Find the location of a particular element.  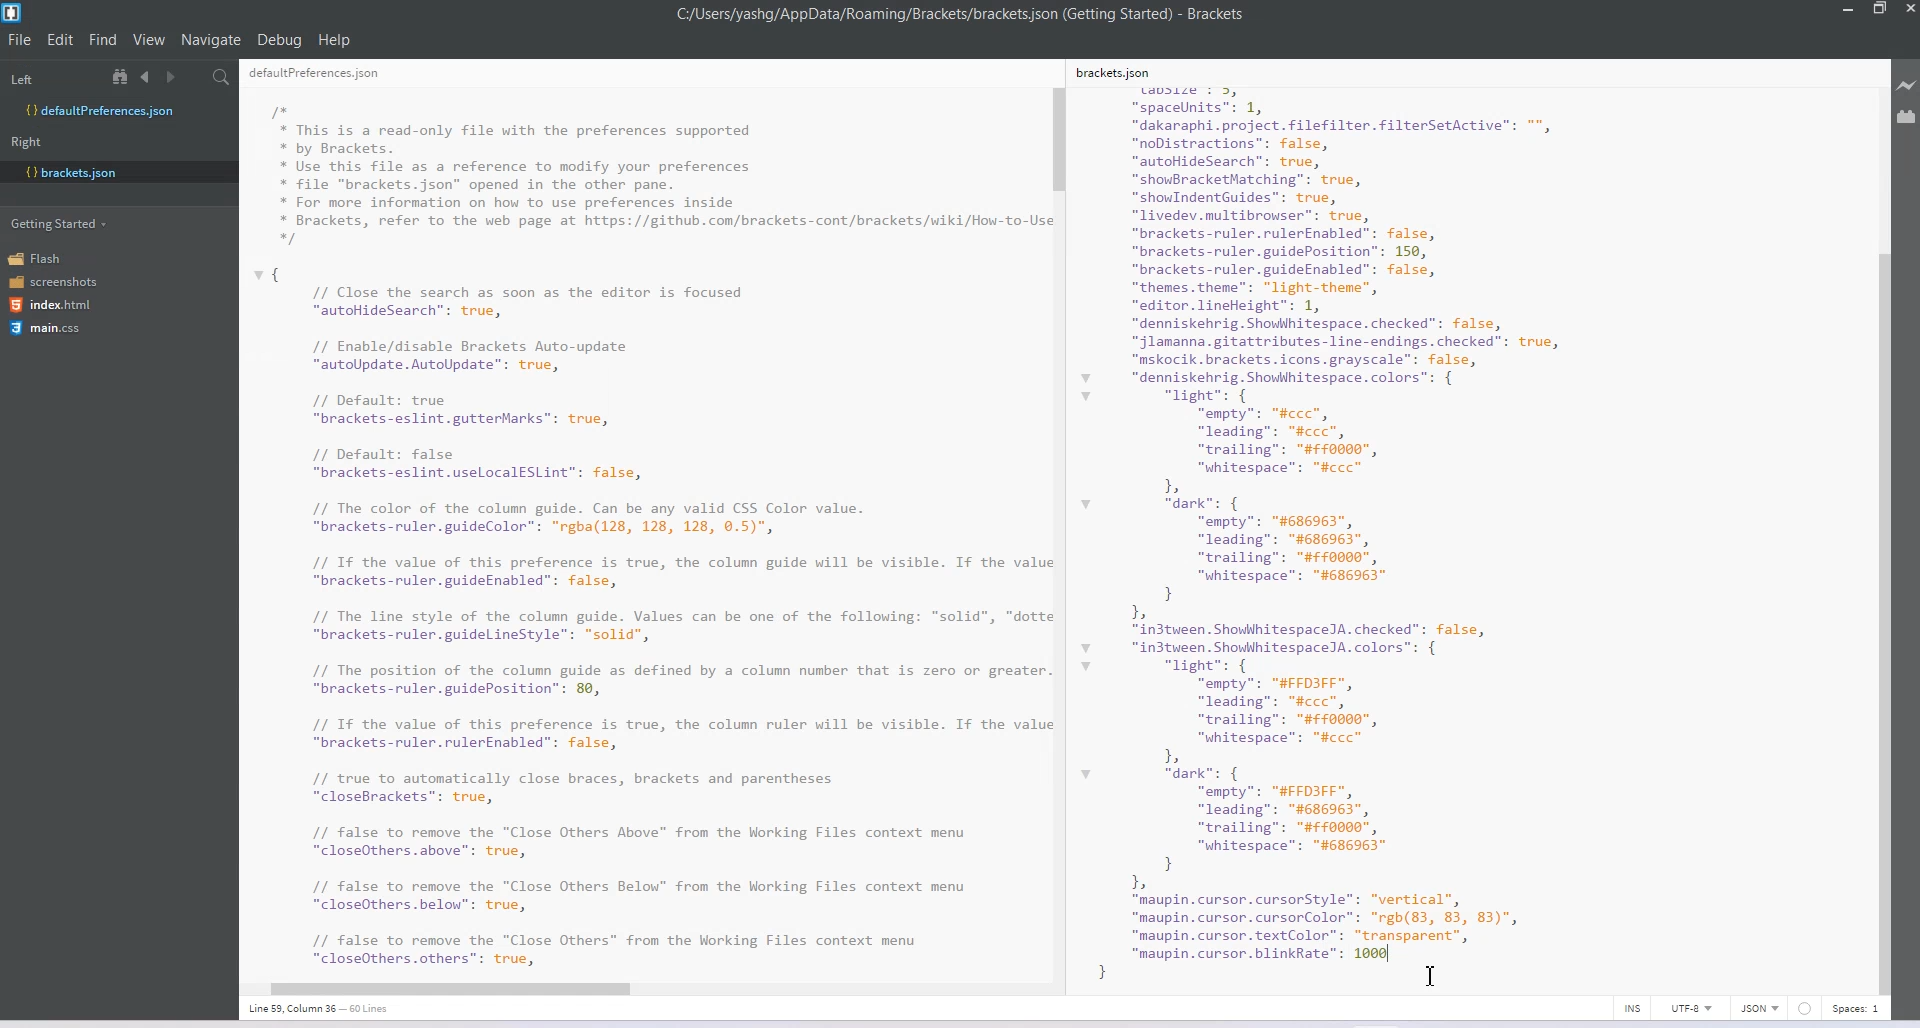

Horizontal Scroll Bar is located at coordinates (637, 985).